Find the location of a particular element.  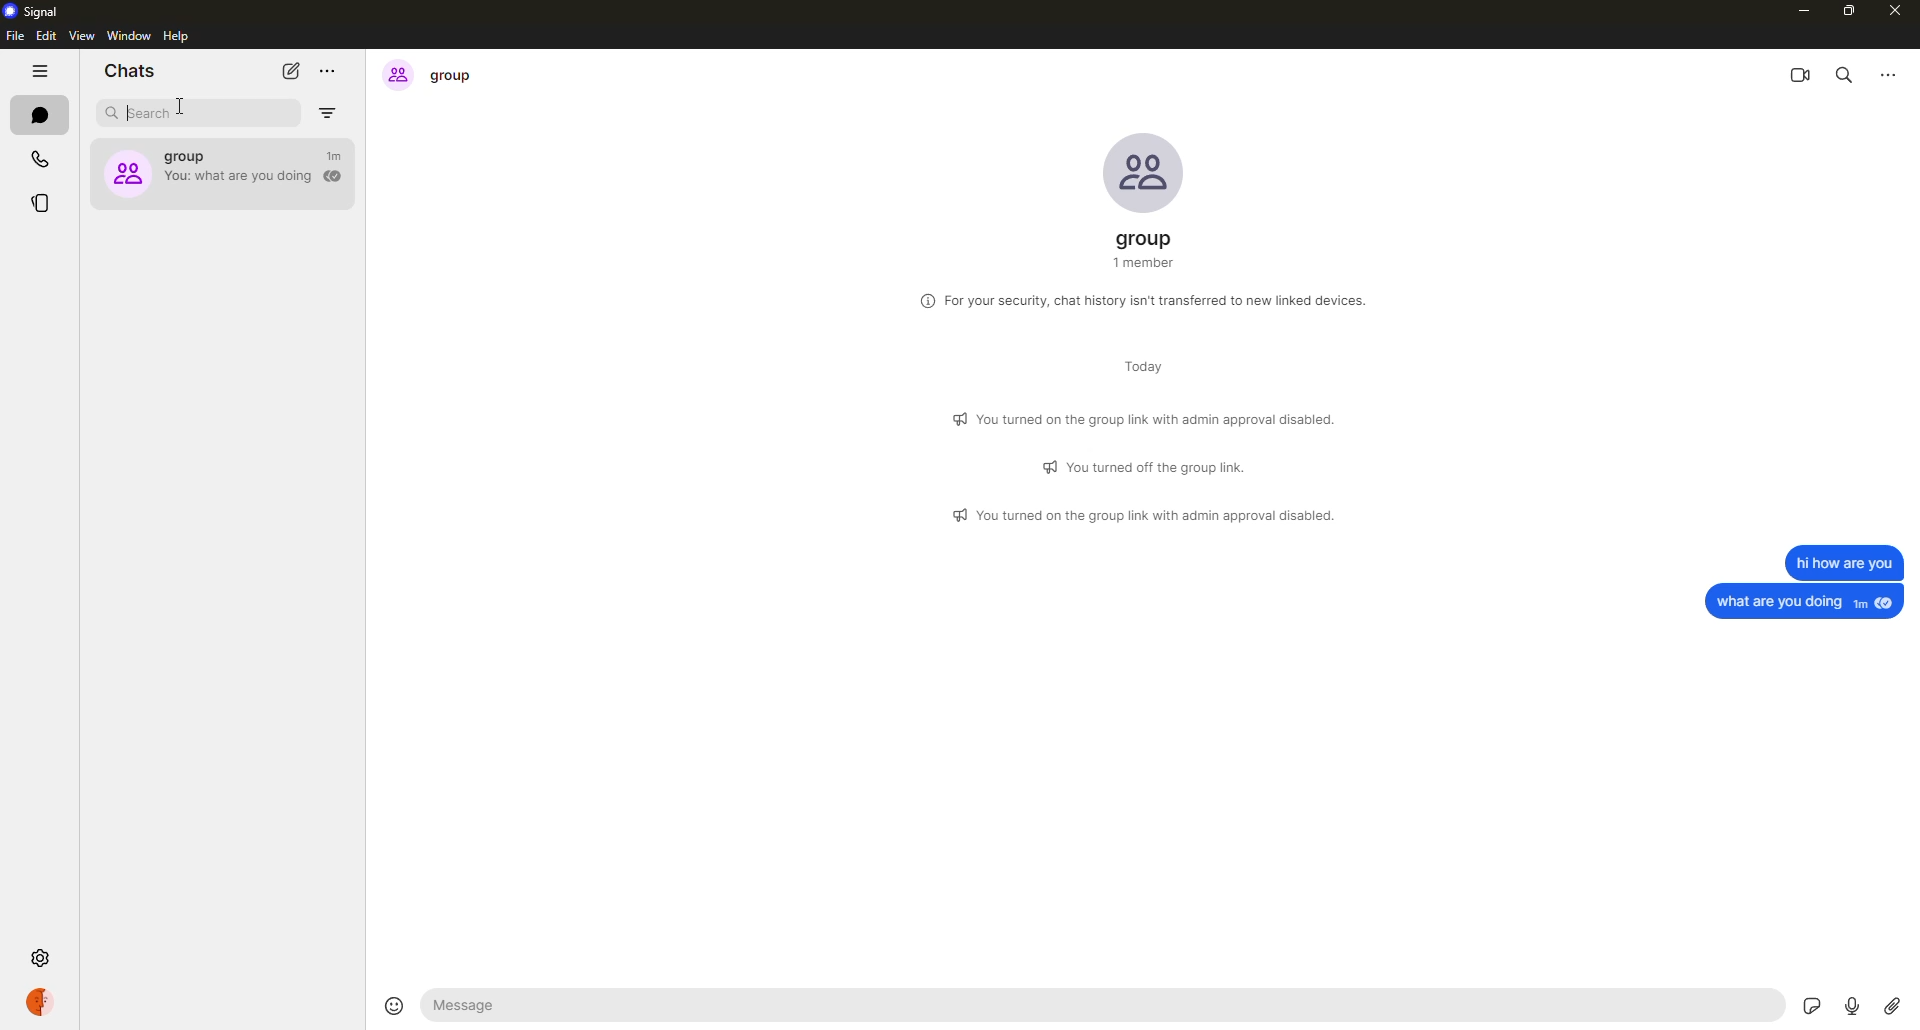

info is located at coordinates (1147, 299).